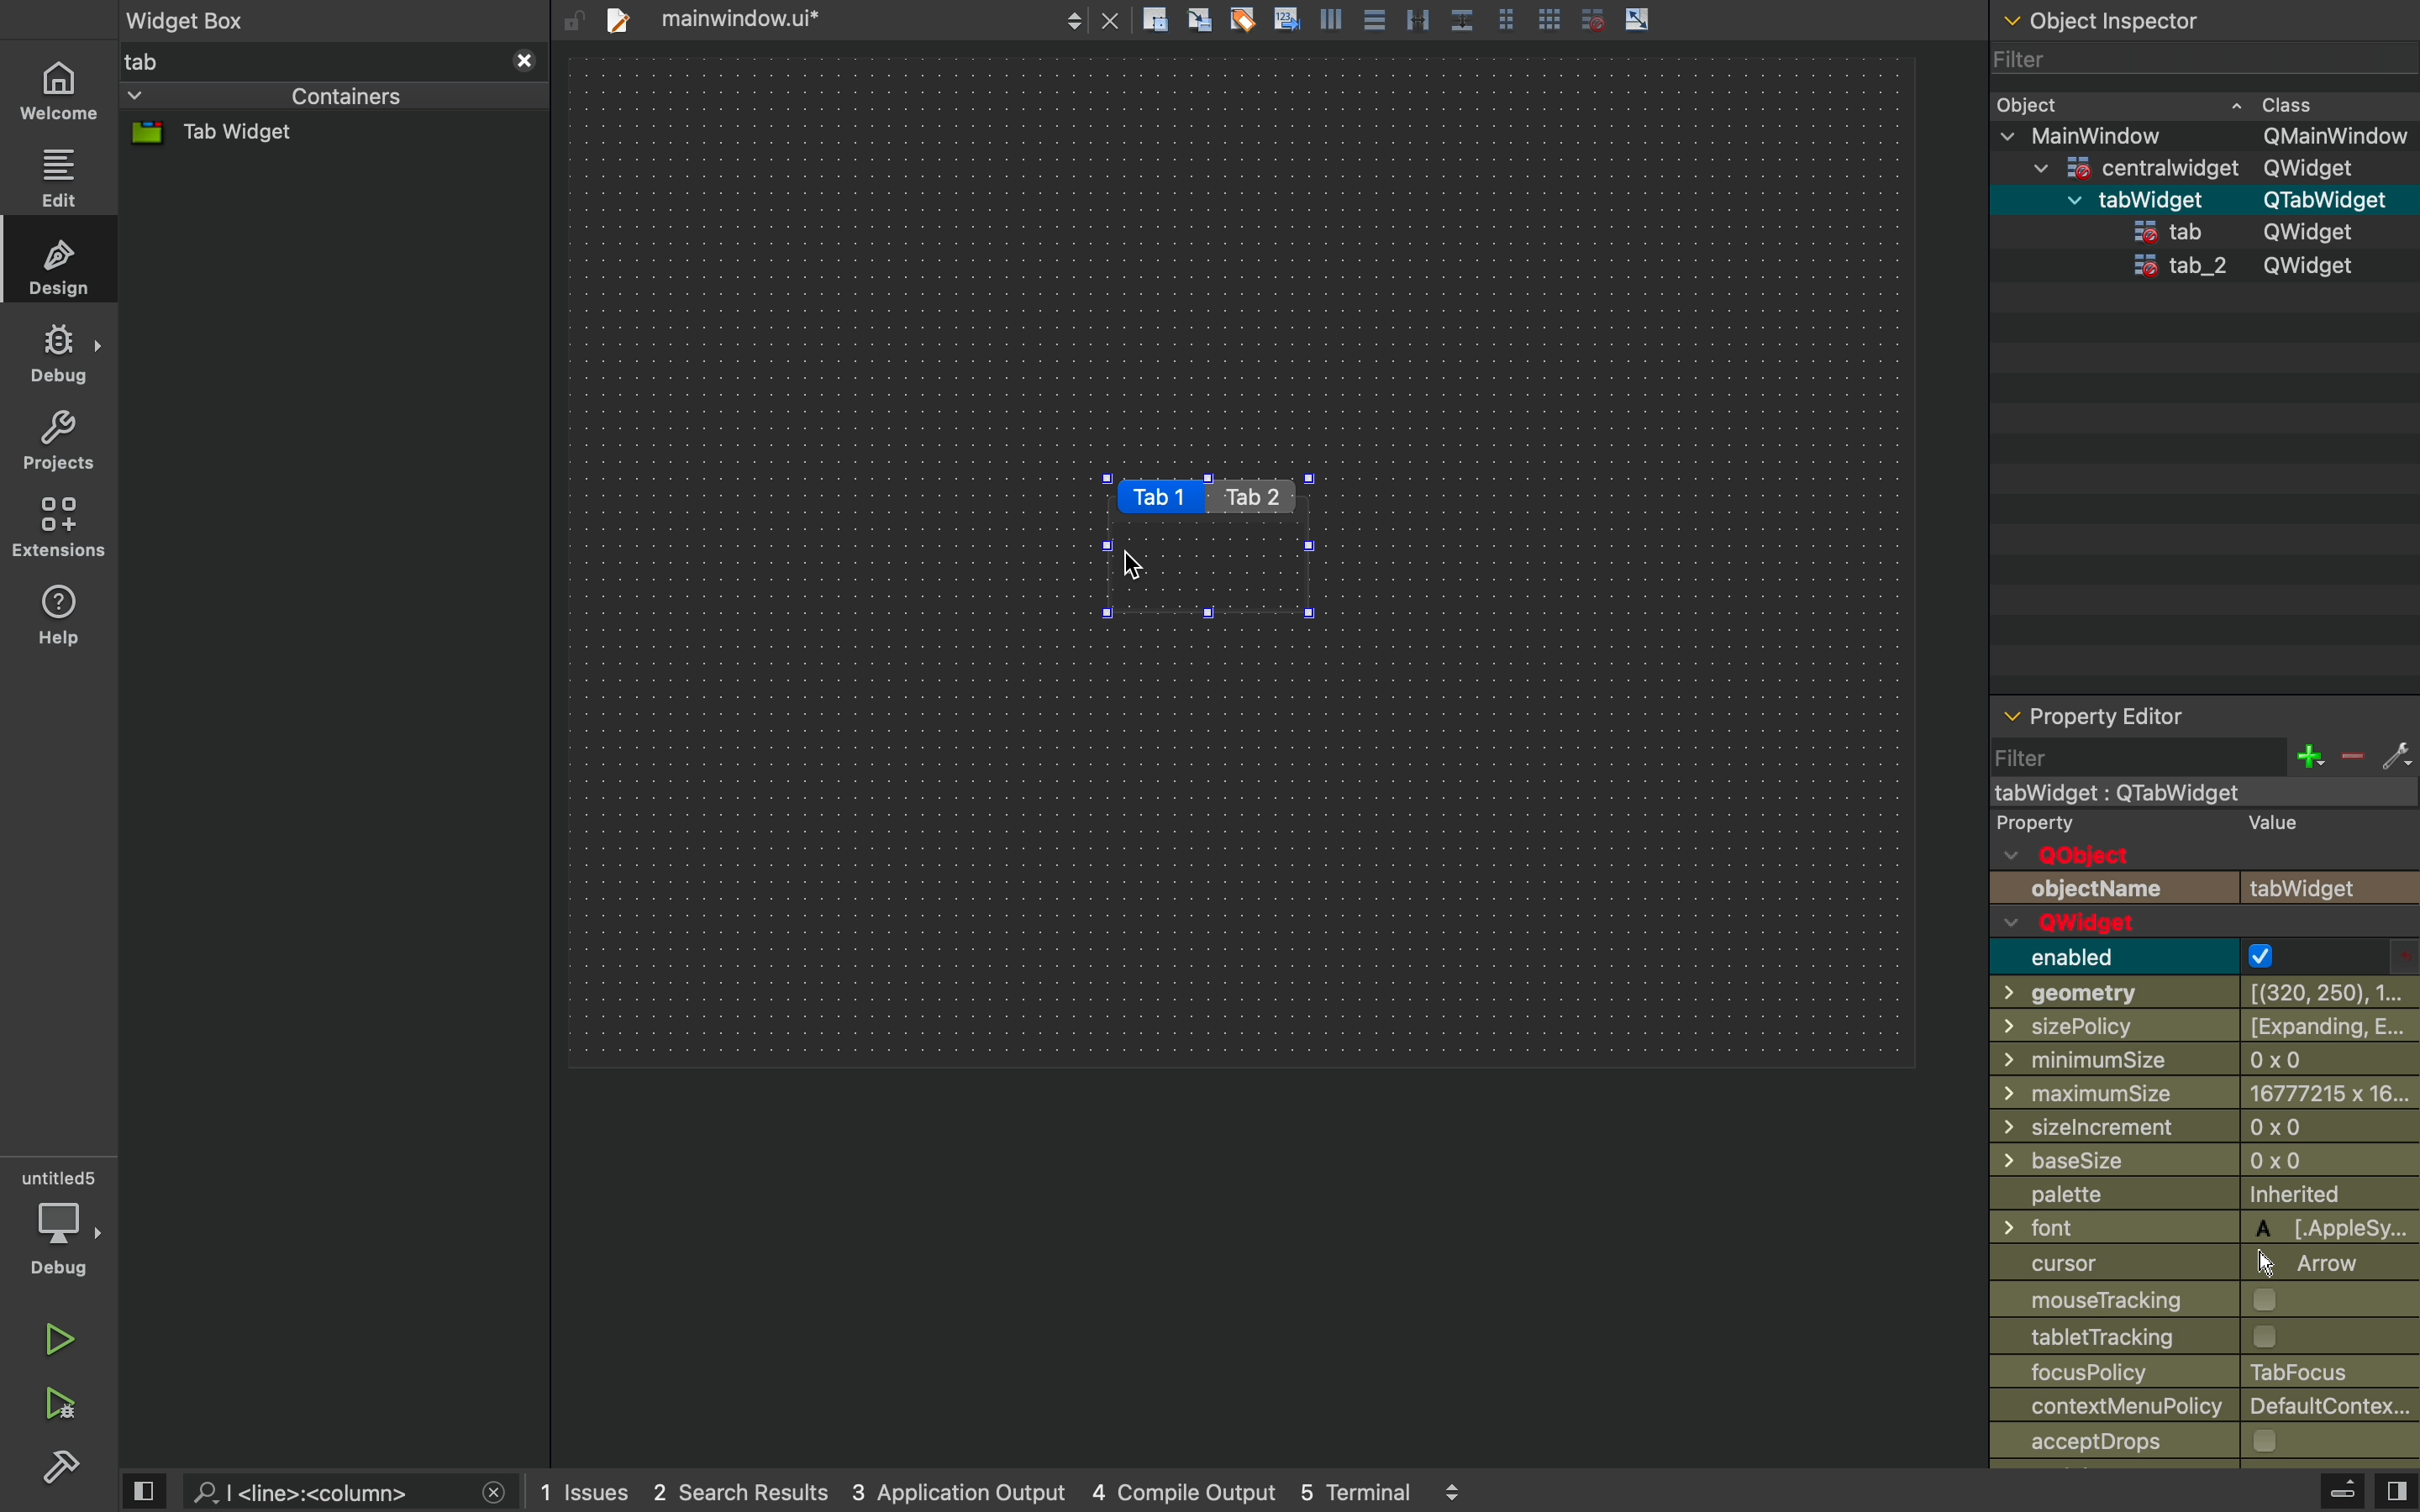 The height and width of the screenshot is (1512, 2420). I want to click on run and debug, so click(58, 1405).